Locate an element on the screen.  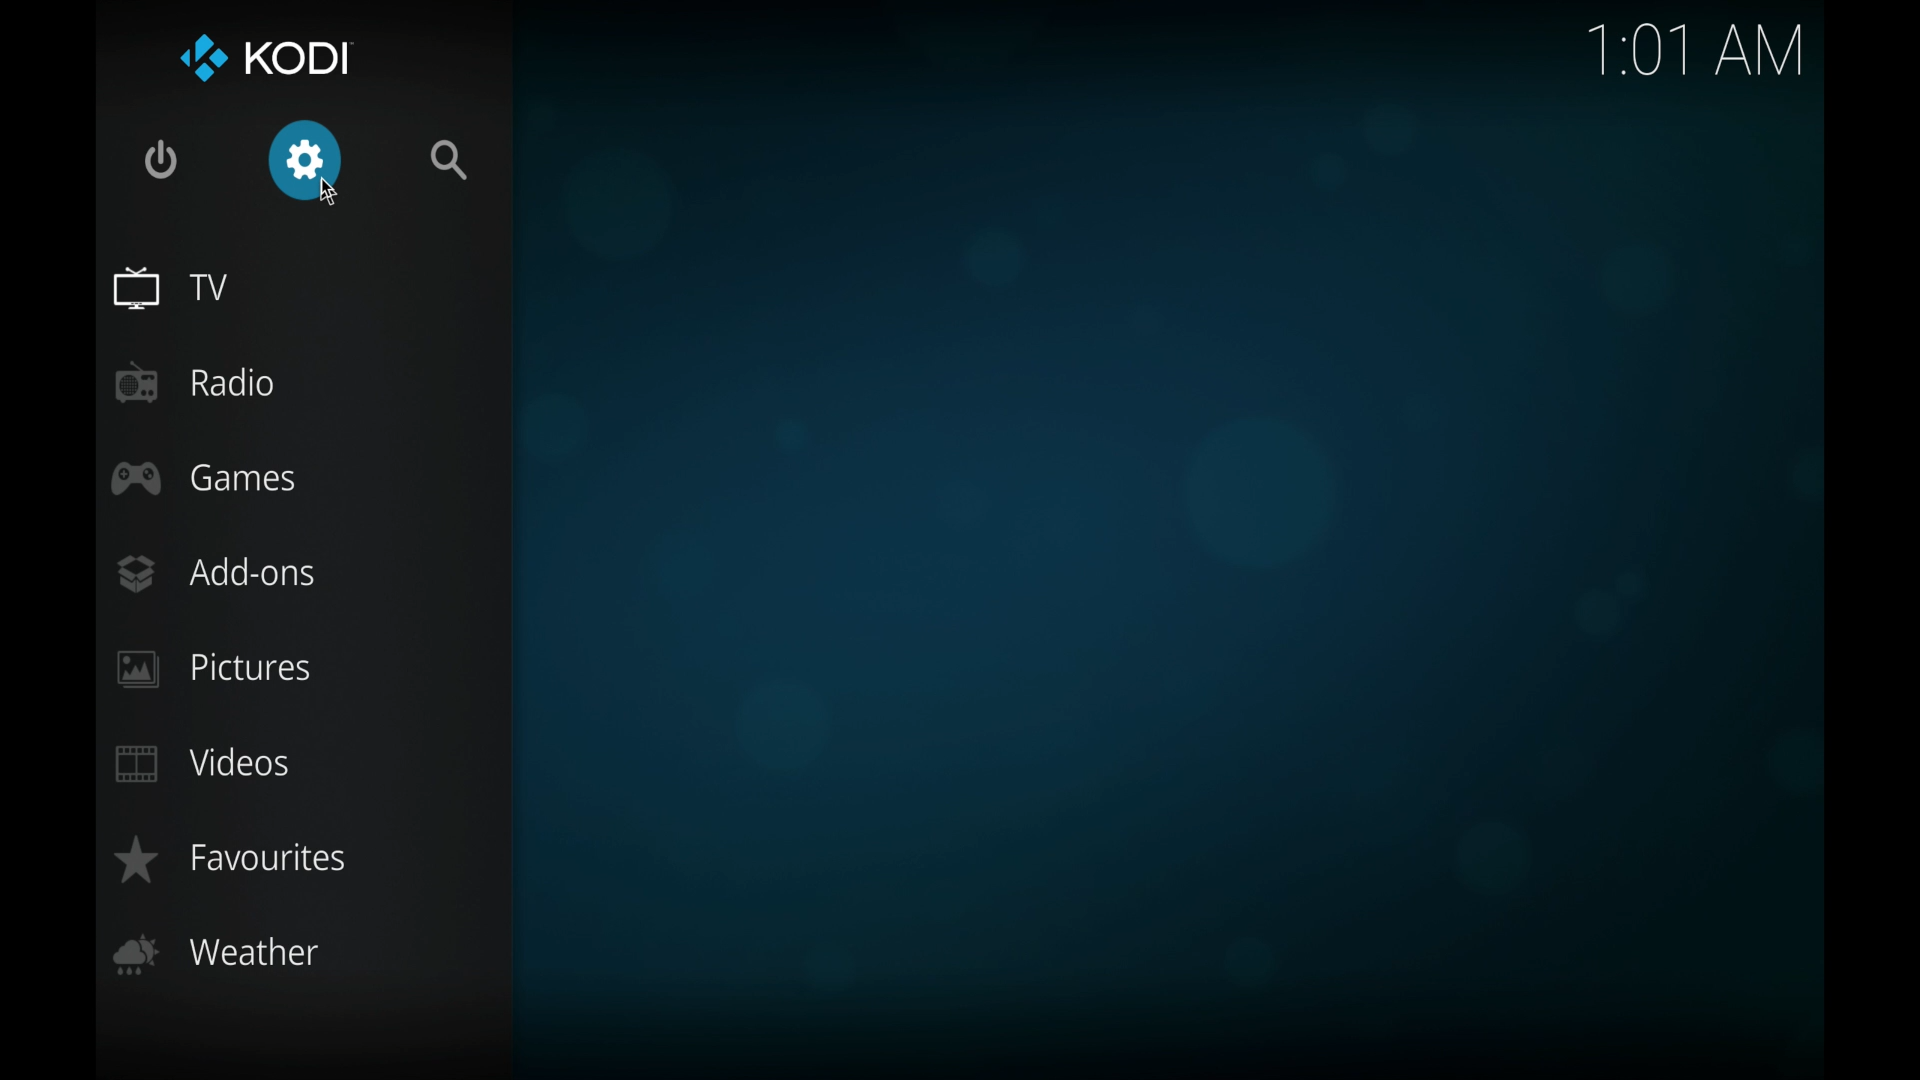
1.01 AM is located at coordinates (1697, 54).